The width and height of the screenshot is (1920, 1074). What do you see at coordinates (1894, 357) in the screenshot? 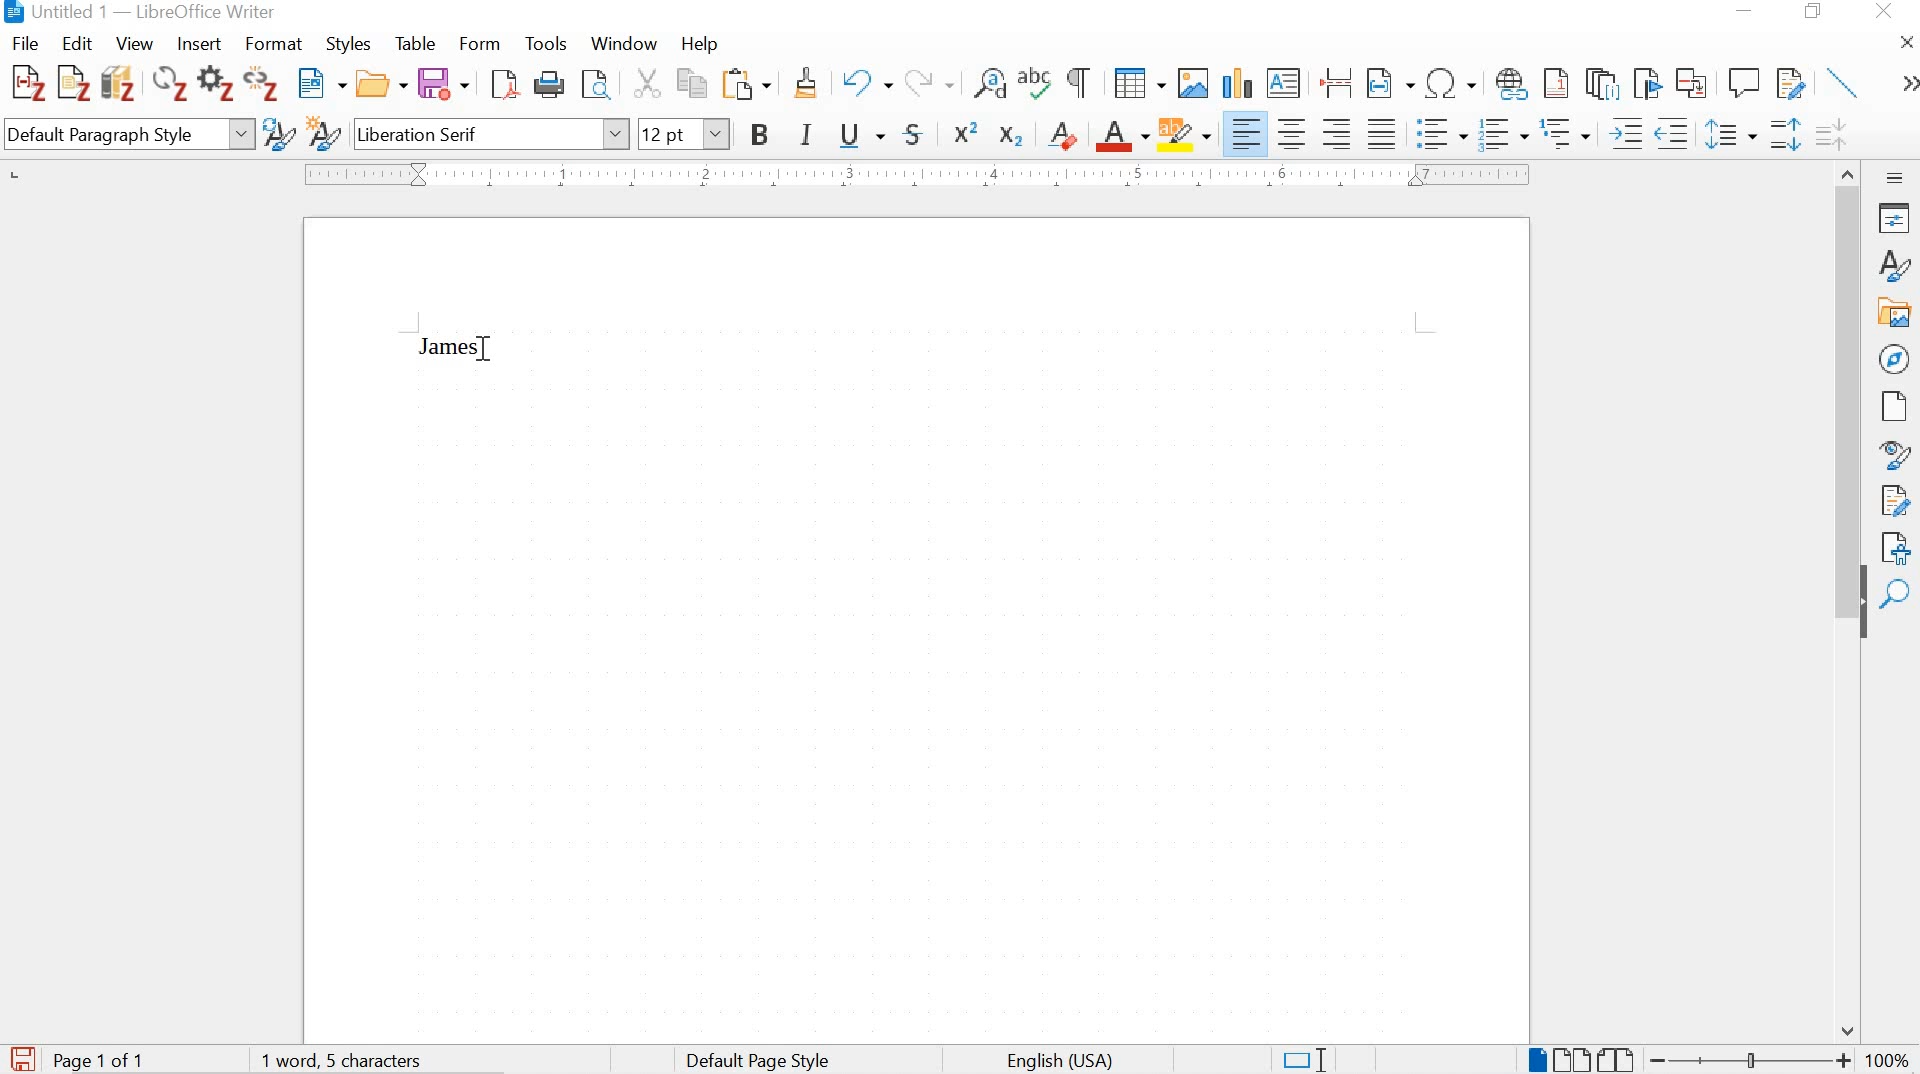
I see `navigator` at bounding box center [1894, 357].